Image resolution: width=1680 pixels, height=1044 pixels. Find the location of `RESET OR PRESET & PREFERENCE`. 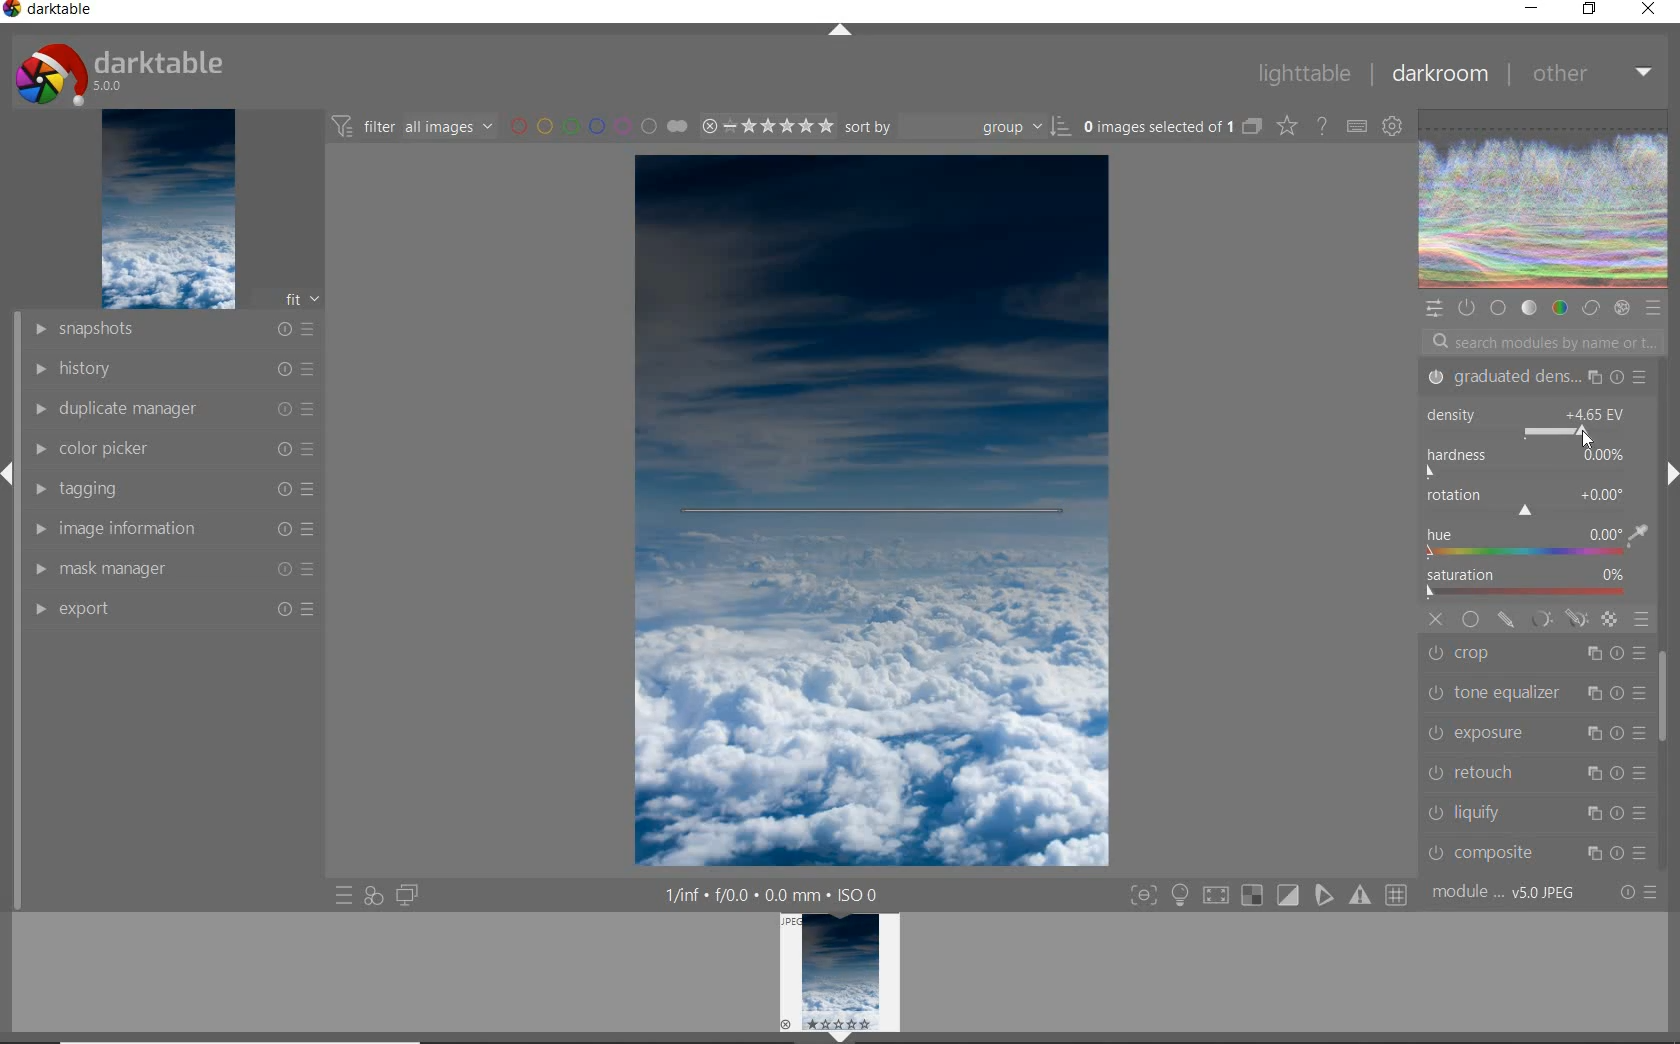

RESET OR PRESET & PREFERENCE is located at coordinates (1637, 891).